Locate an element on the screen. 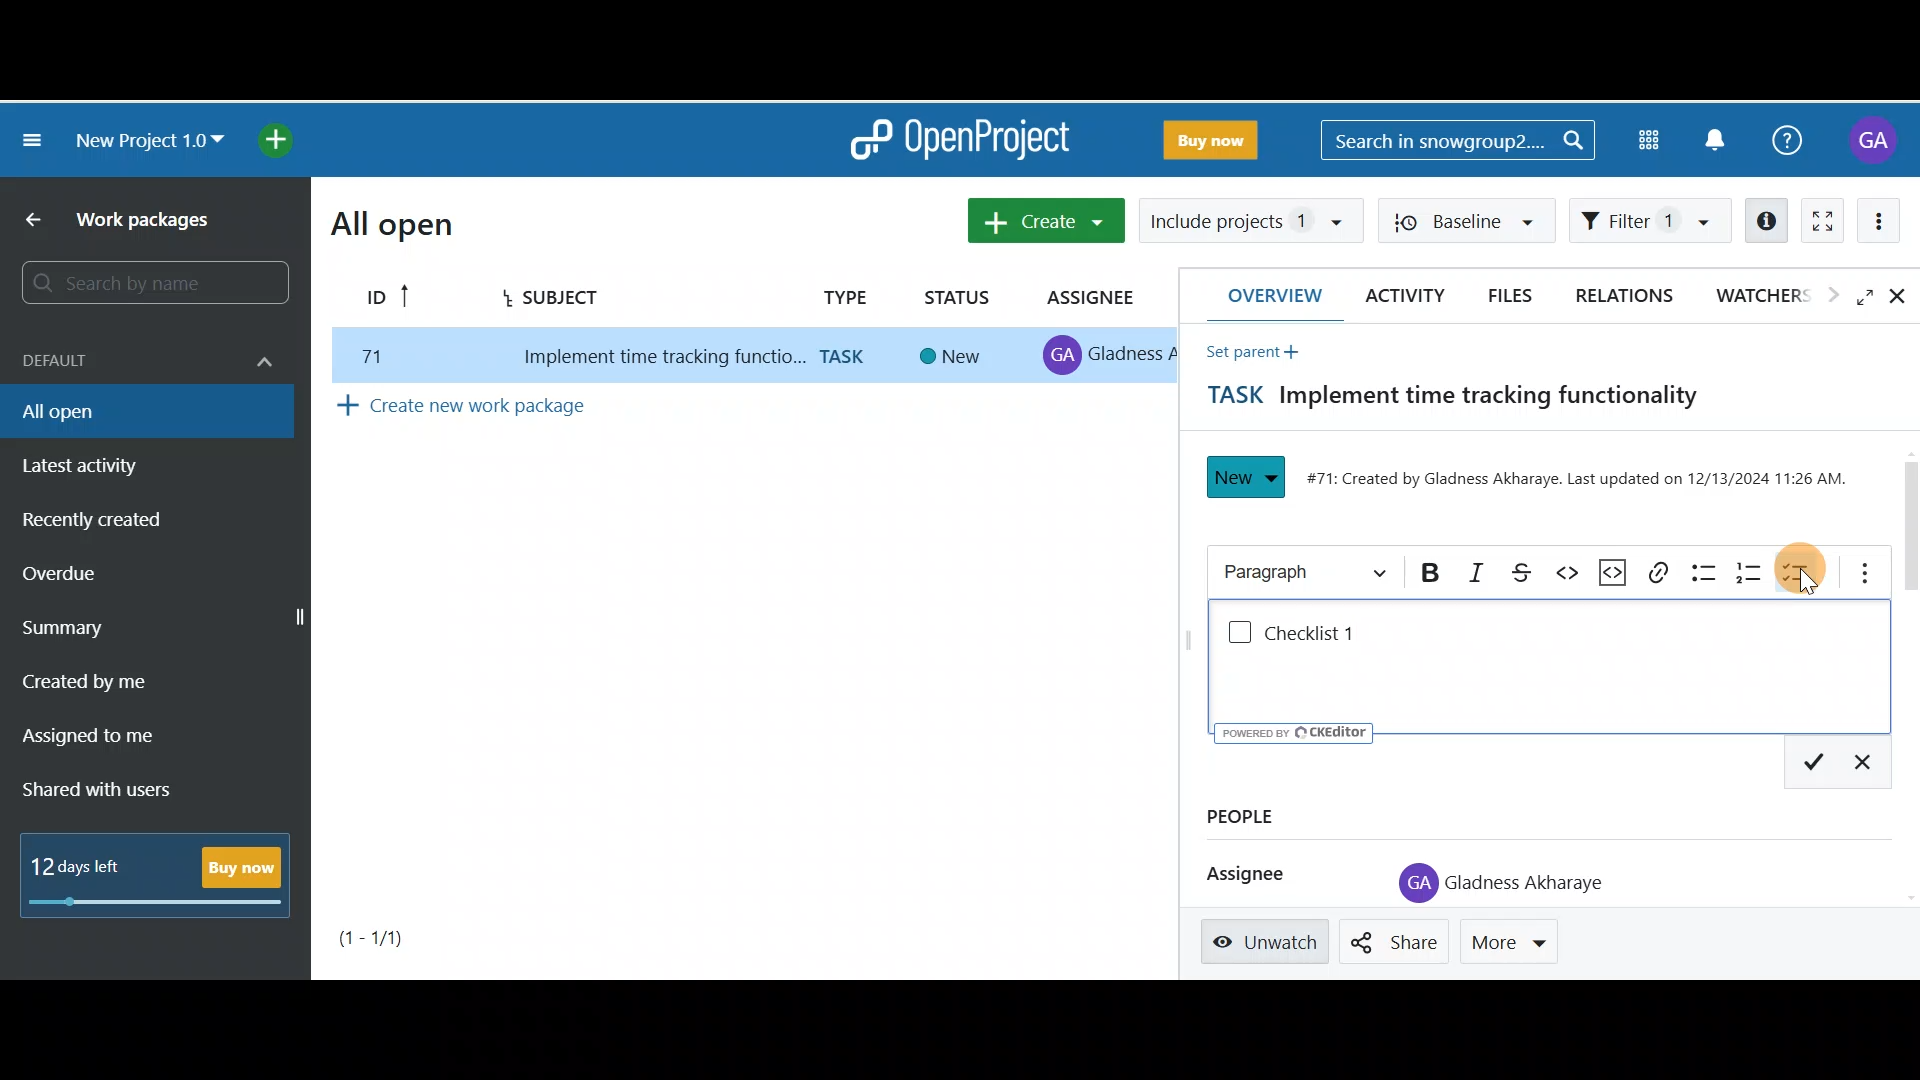 Image resolution: width=1920 pixels, height=1080 pixels. Numbered list is located at coordinates (1753, 569).